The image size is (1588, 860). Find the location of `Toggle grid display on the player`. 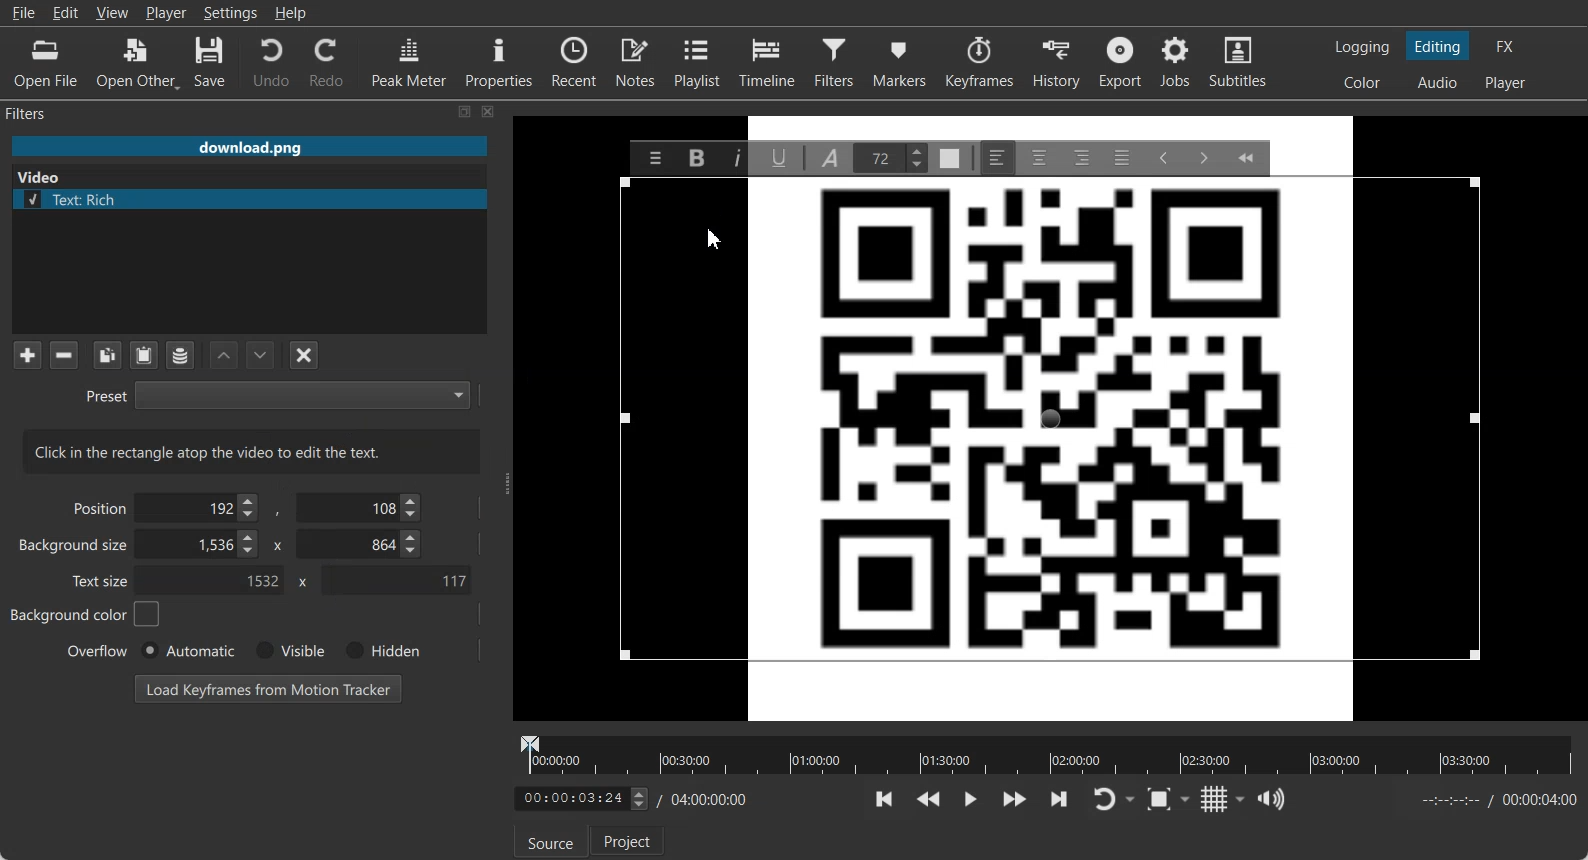

Toggle grid display on the player is located at coordinates (1215, 800).